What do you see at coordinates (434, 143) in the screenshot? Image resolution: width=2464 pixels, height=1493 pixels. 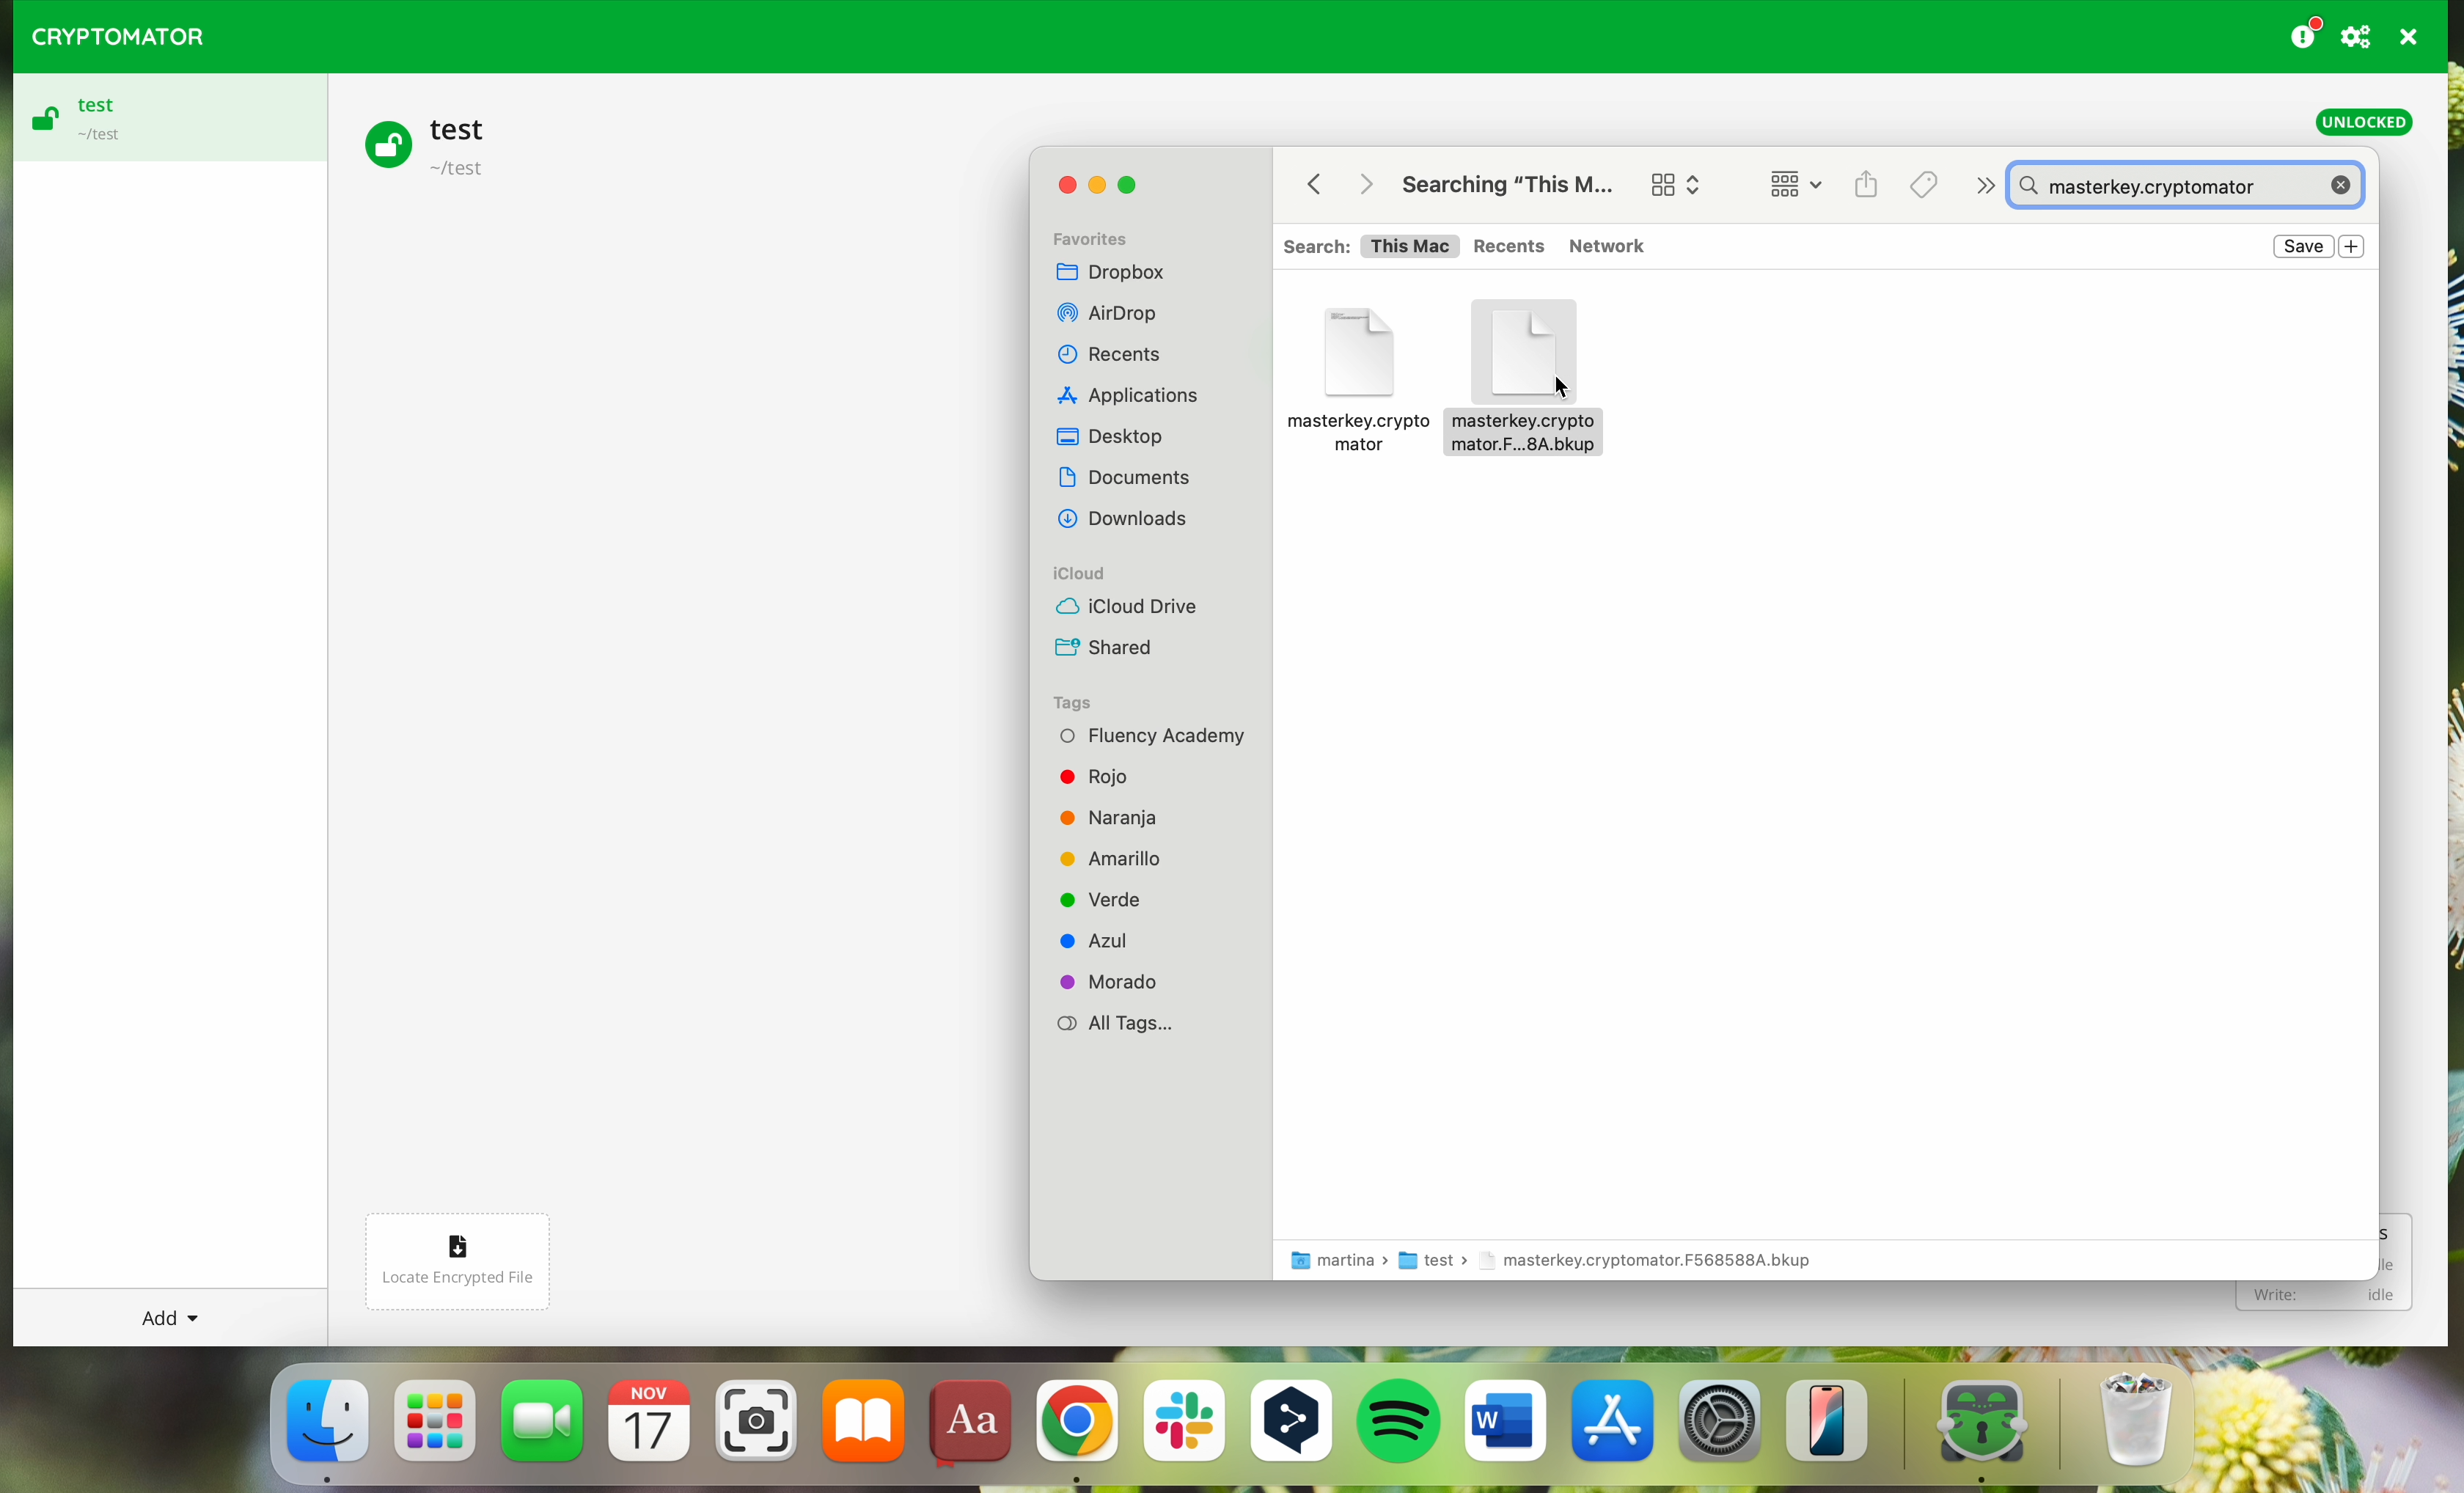 I see `test vault` at bounding box center [434, 143].